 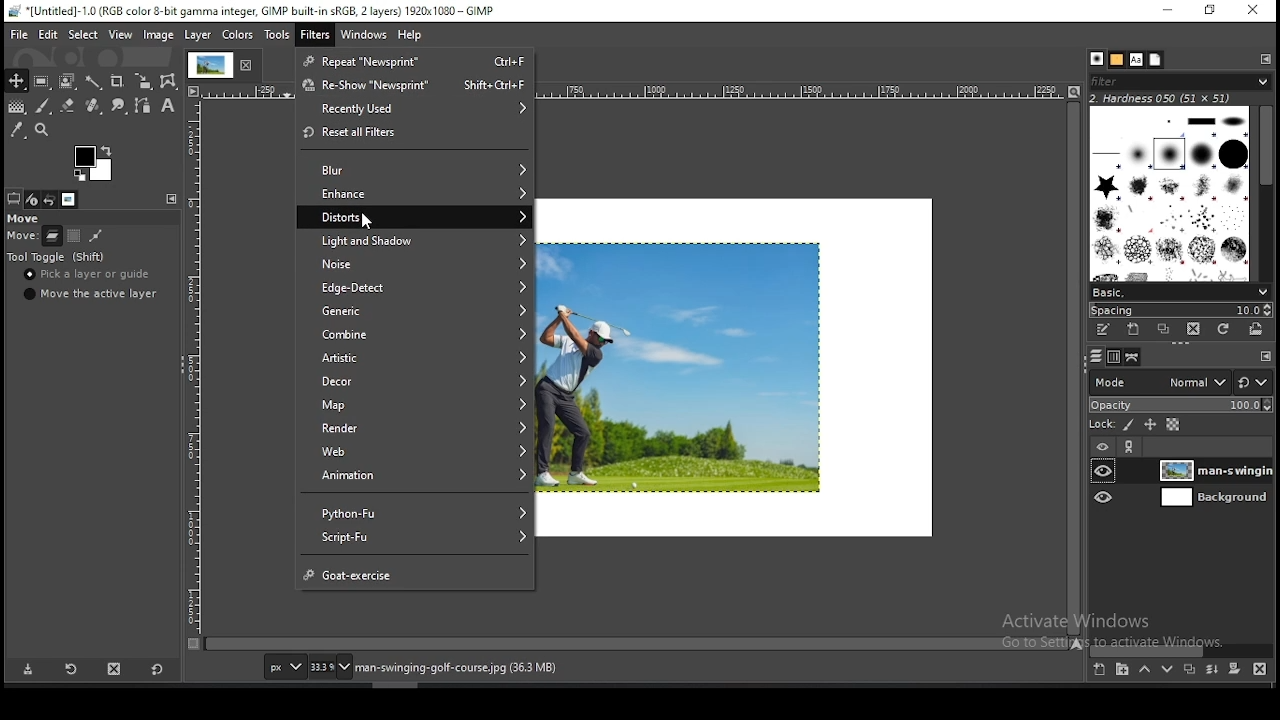 What do you see at coordinates (48, 36) in the screenshot?
I see `edit` at bounding box center [48, 36].